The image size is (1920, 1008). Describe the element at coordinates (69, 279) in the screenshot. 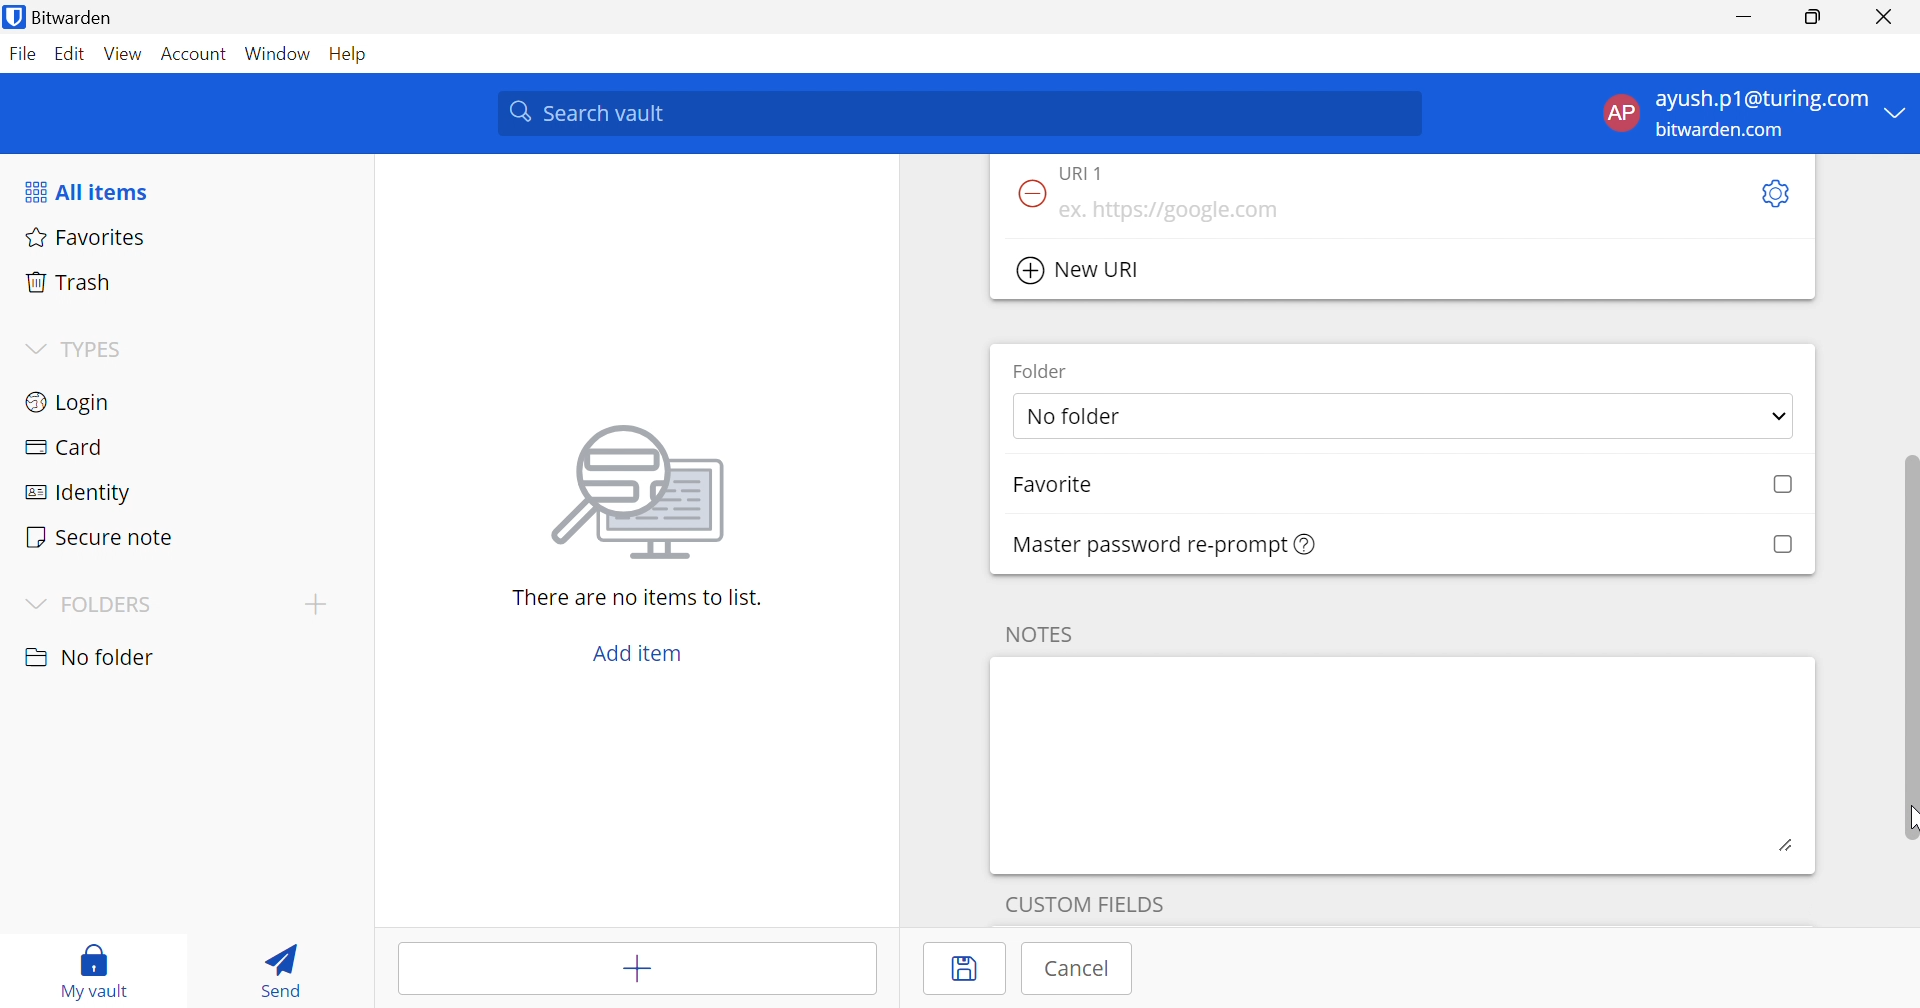

I see `Trash` at that location.